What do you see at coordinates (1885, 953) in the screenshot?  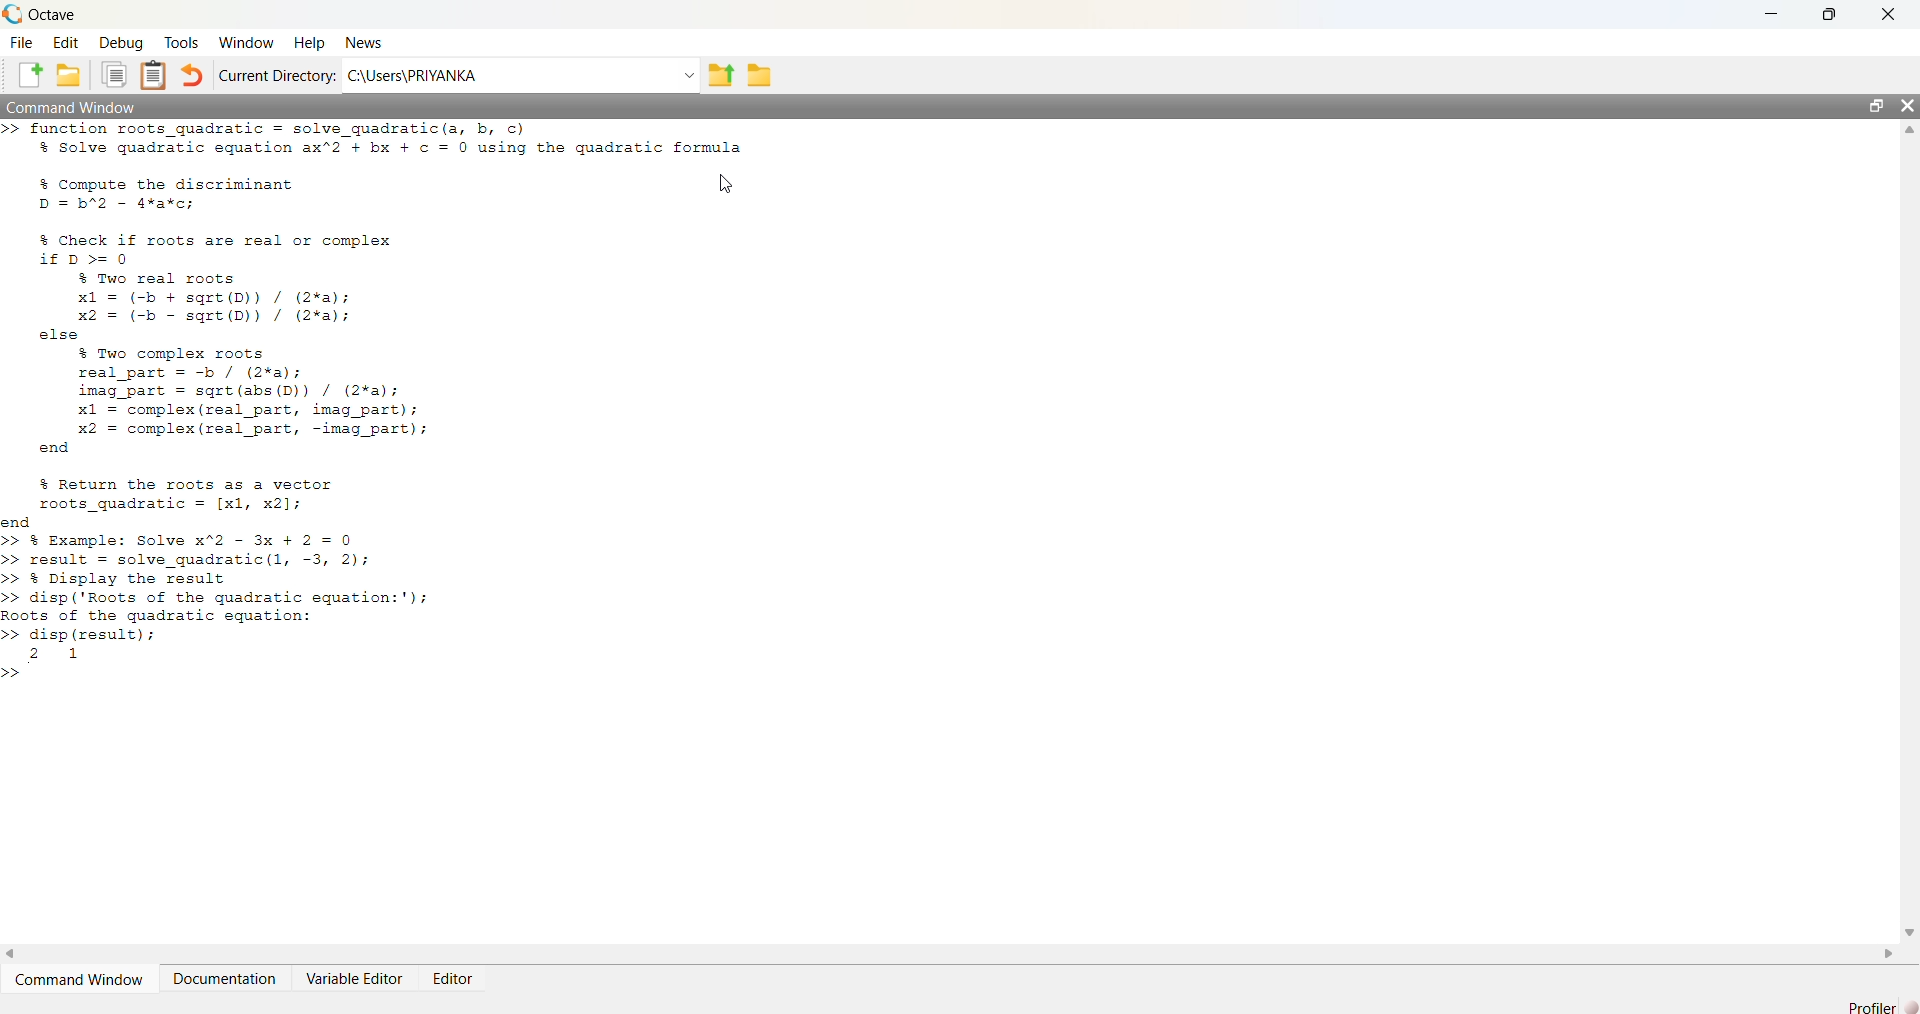 I see `Right` at bounding box center [1885, 953].